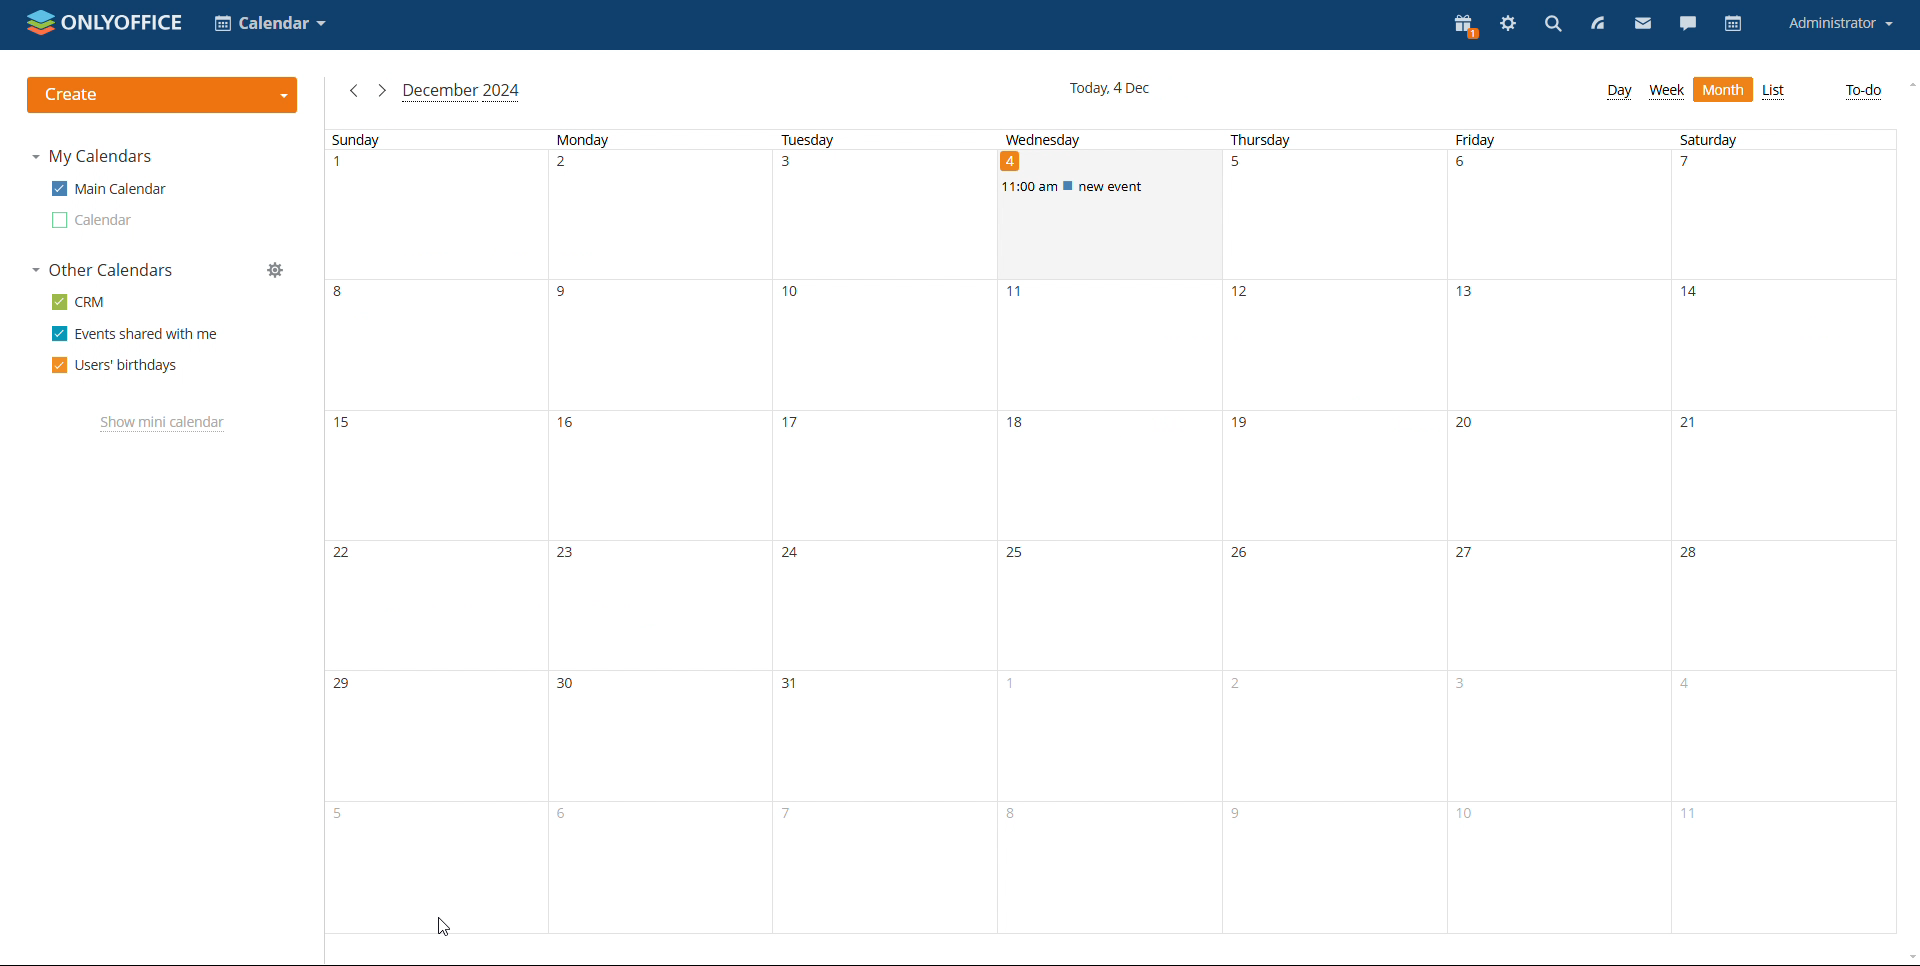 This screenshot has width=1920, height=966. What do you see at coordinates (1908, 86) in the screenshot?
I see `scroll up` at bounding box center [1908, 86].